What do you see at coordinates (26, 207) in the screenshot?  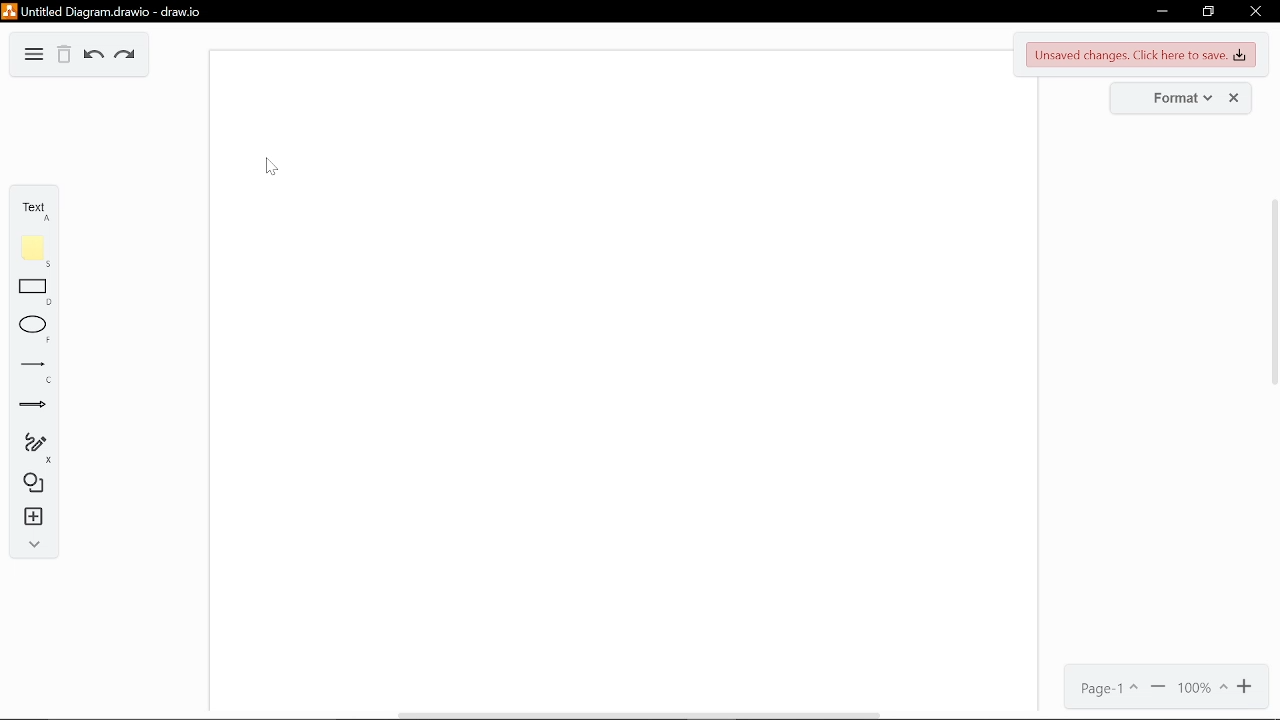 I see `text` at bounding box center [26, 207].